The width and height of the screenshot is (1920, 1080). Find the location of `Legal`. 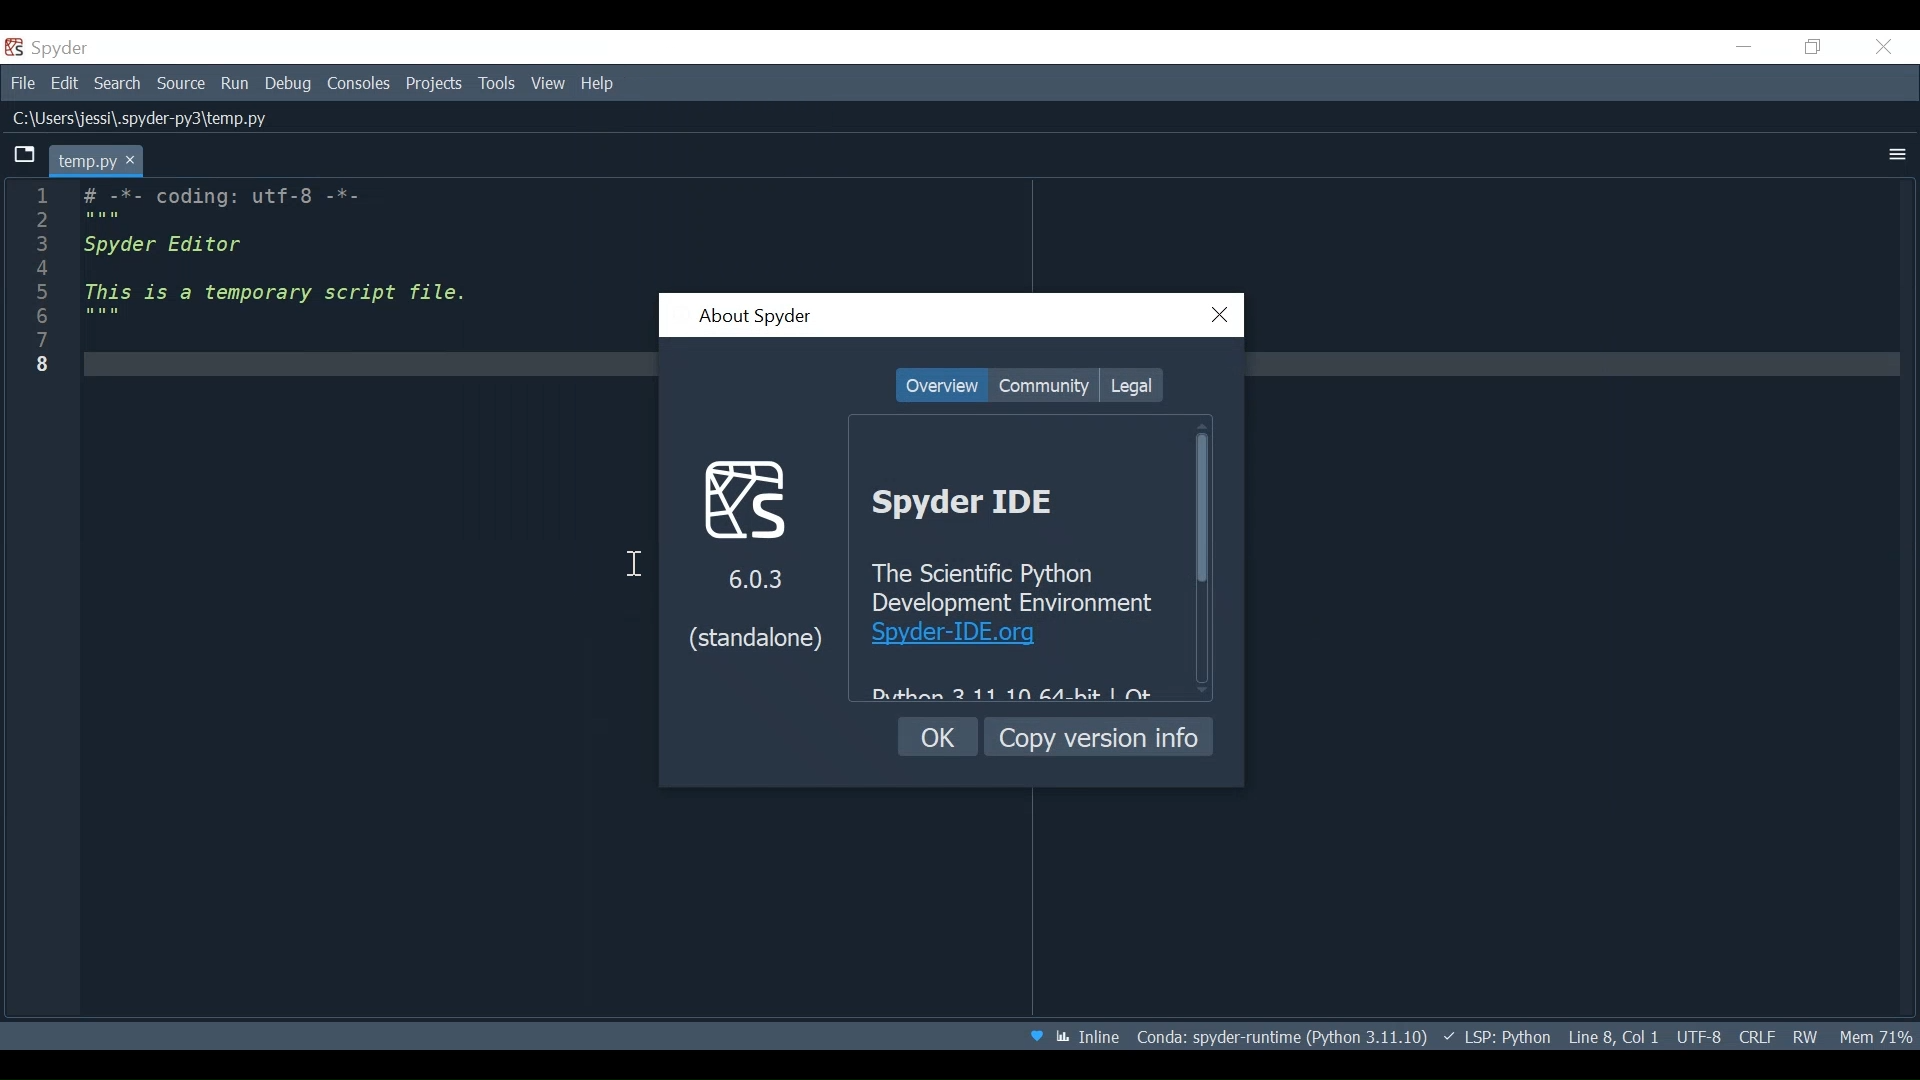

Legal is located at coordinates (1136, 385).